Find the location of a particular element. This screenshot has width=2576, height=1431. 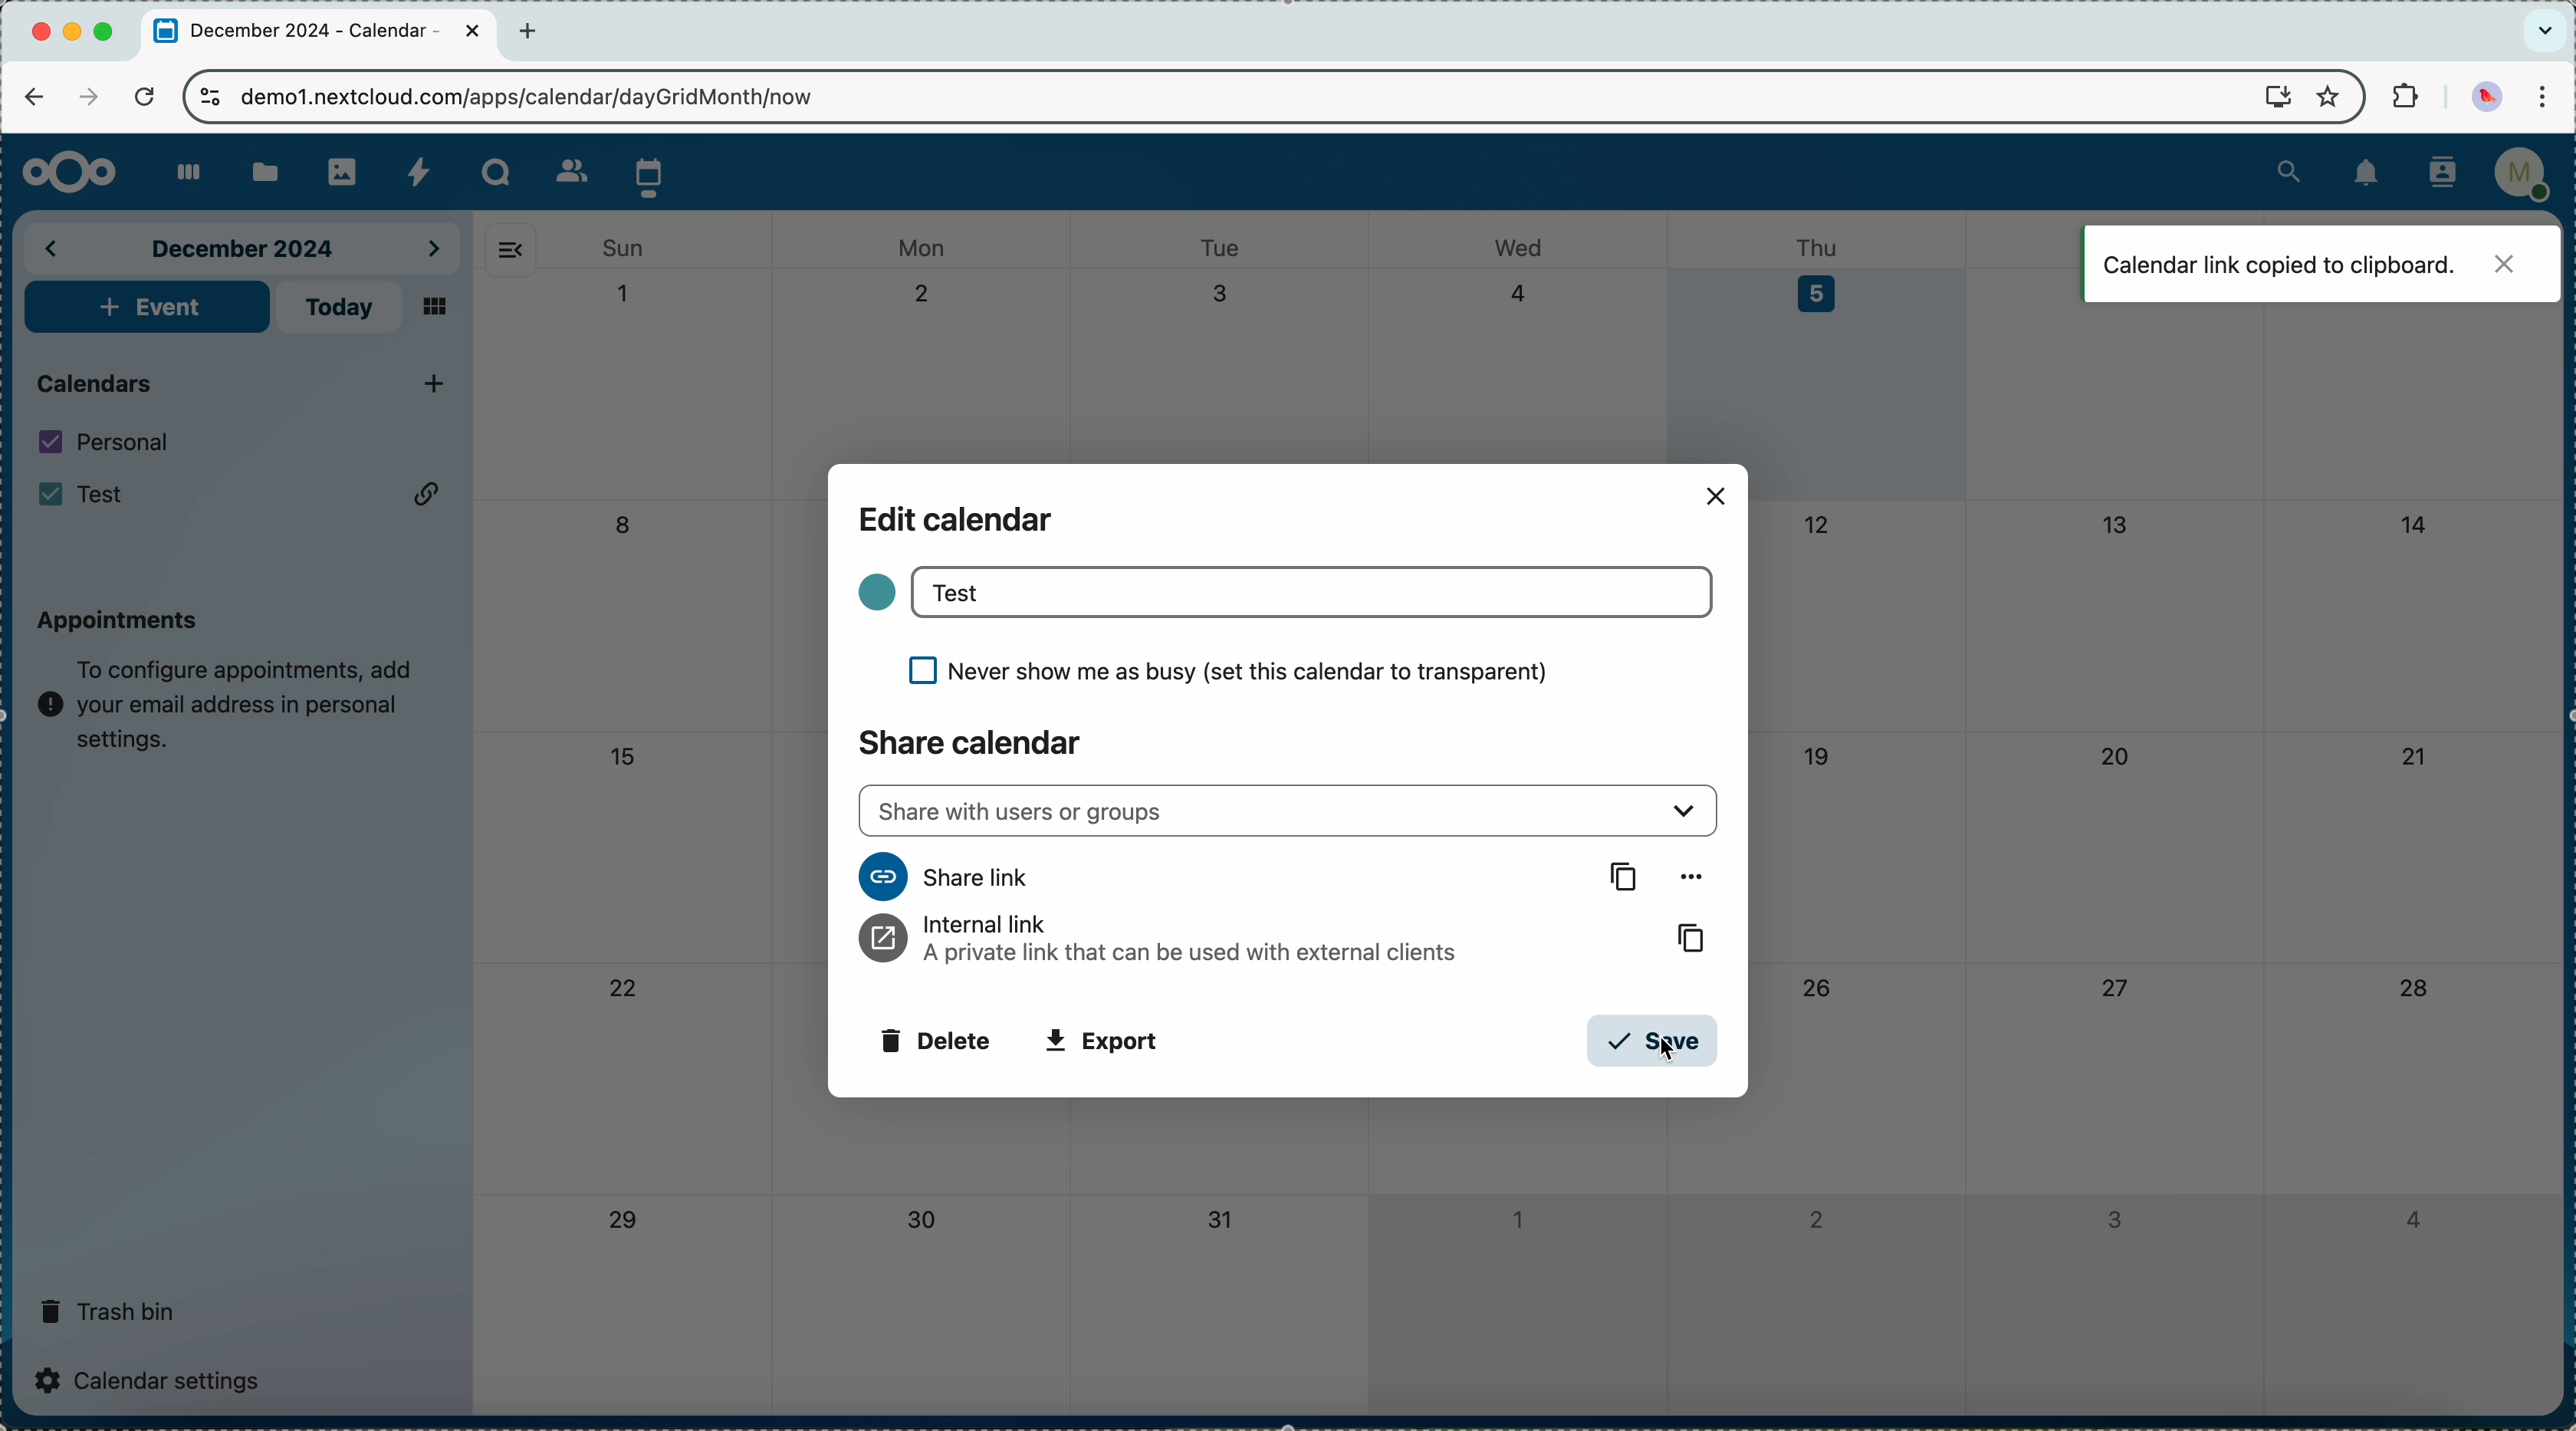

dashboard is located at coordinates (180, 174).